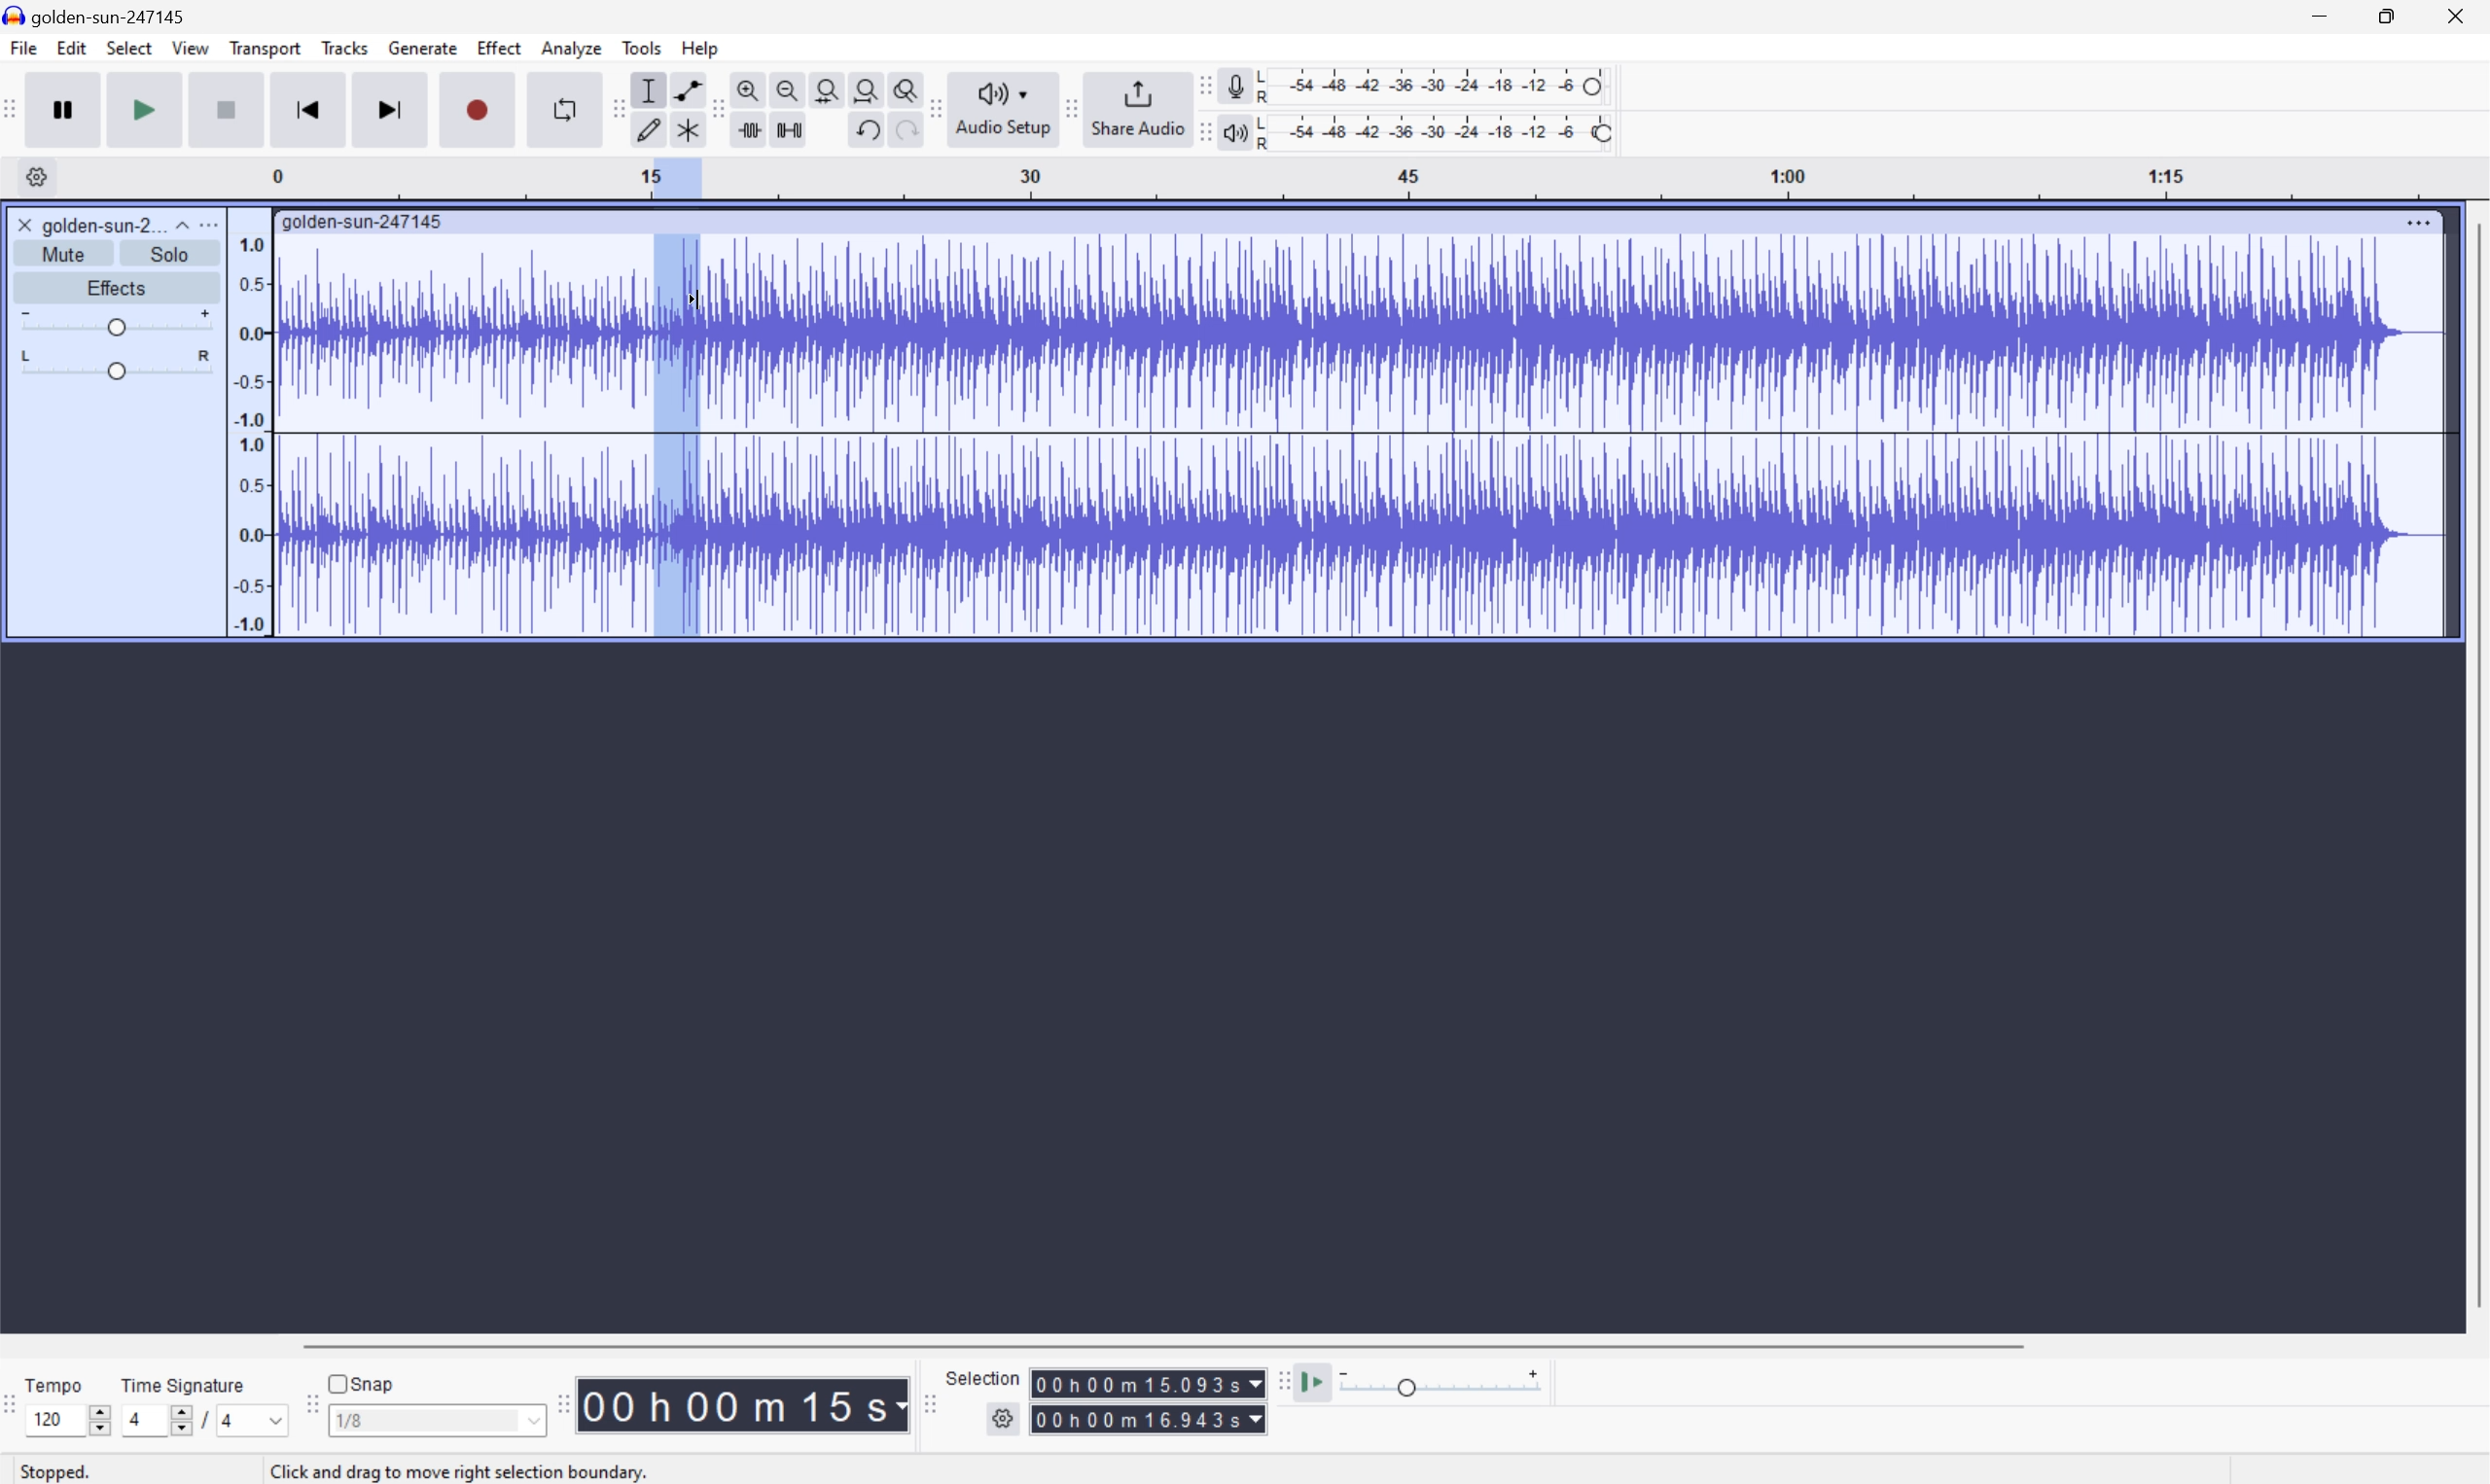 This screenshot has width=2490, height=1484. I want to click on Solo, so click(173, 254).